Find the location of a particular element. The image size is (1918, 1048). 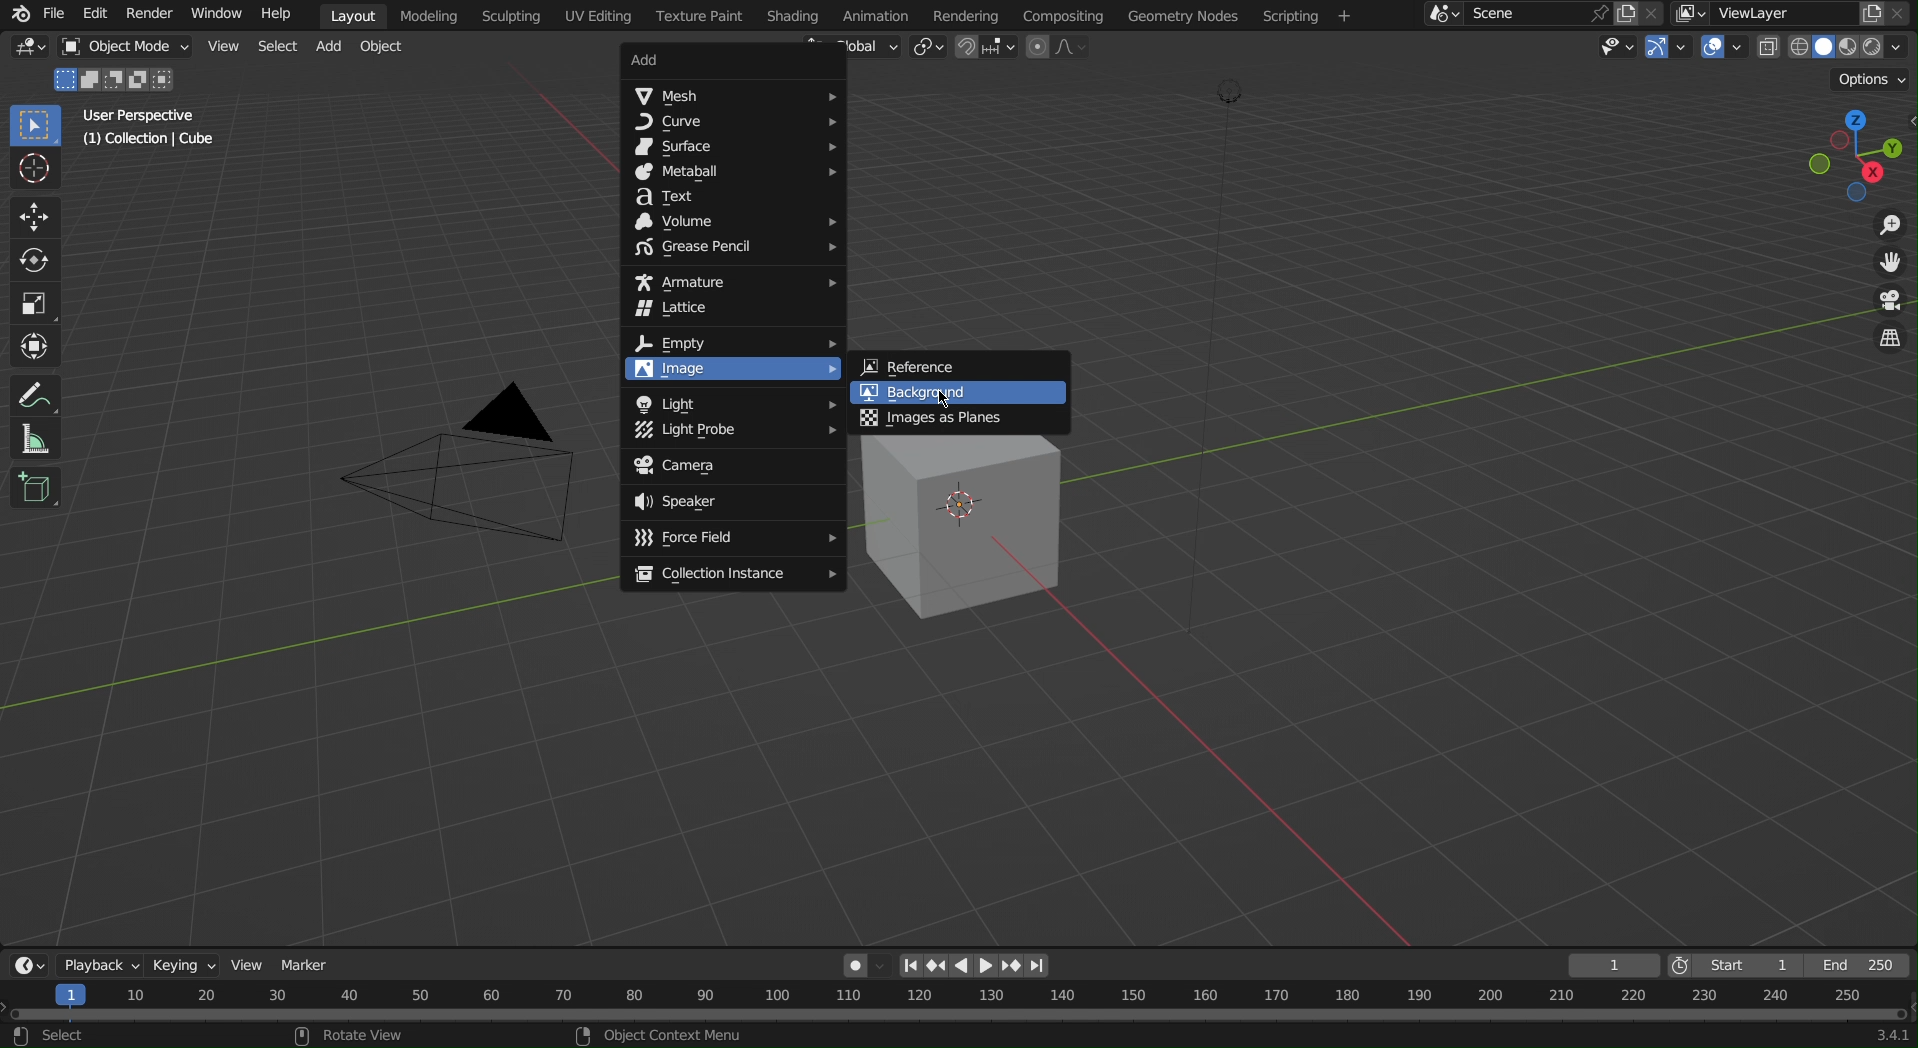

Background  is located at coordinates (963, 392).